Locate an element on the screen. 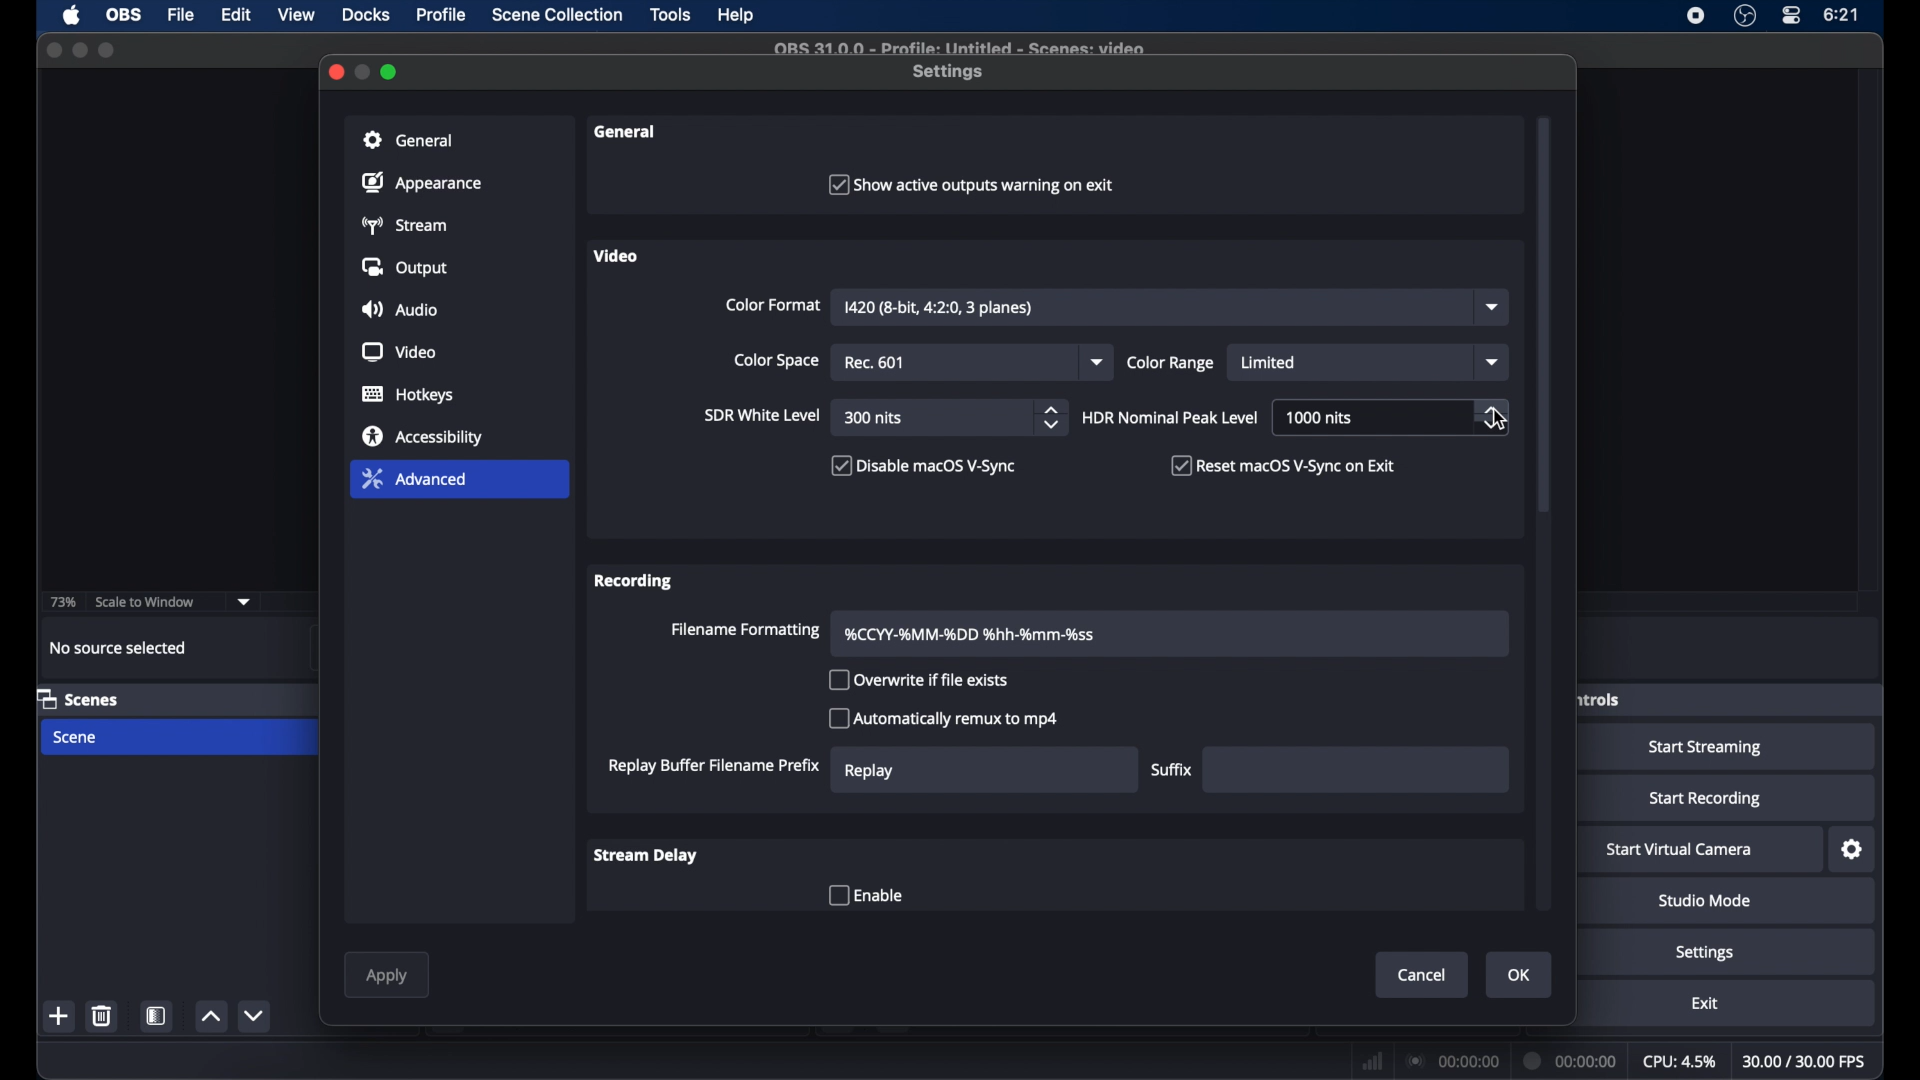 The width and height of the screenshot is (1920, 1080). ok is located at coordinates (1520, 976).